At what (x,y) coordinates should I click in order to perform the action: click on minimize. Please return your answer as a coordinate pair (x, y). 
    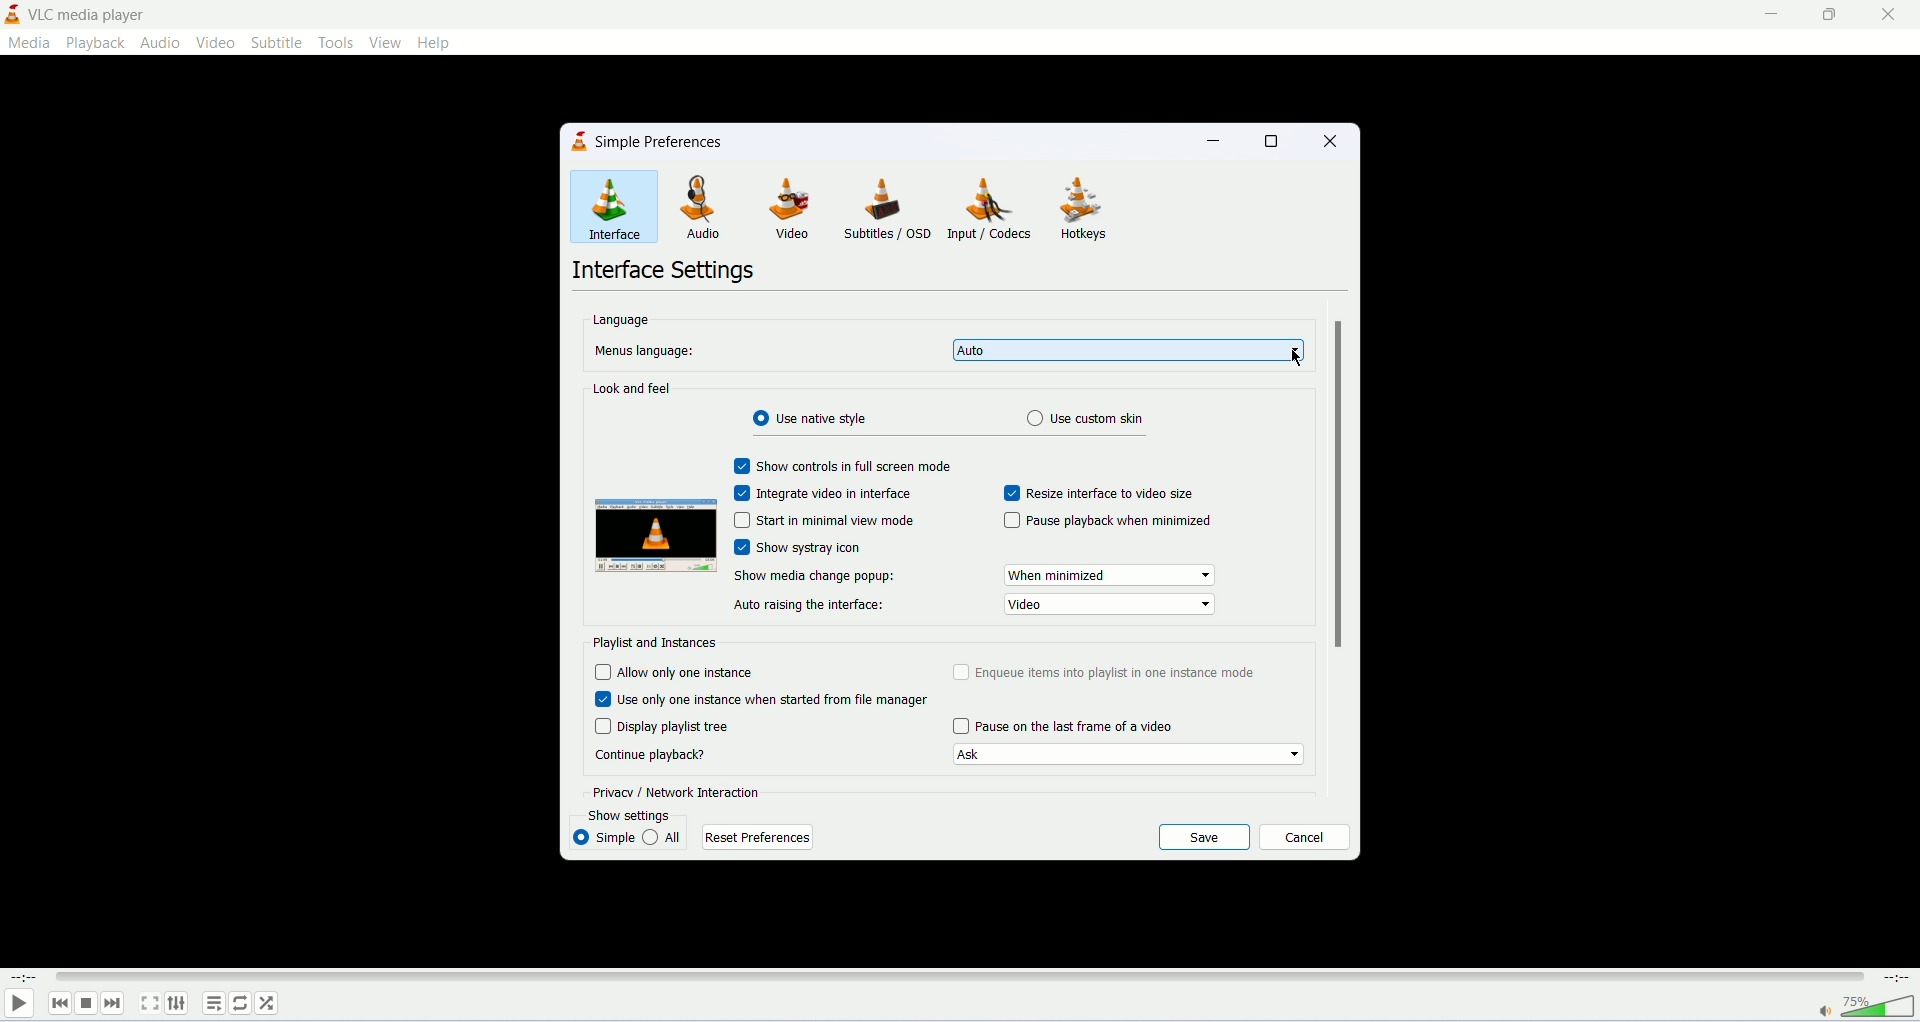
    Looking at the image, I should click on (1218, 144).